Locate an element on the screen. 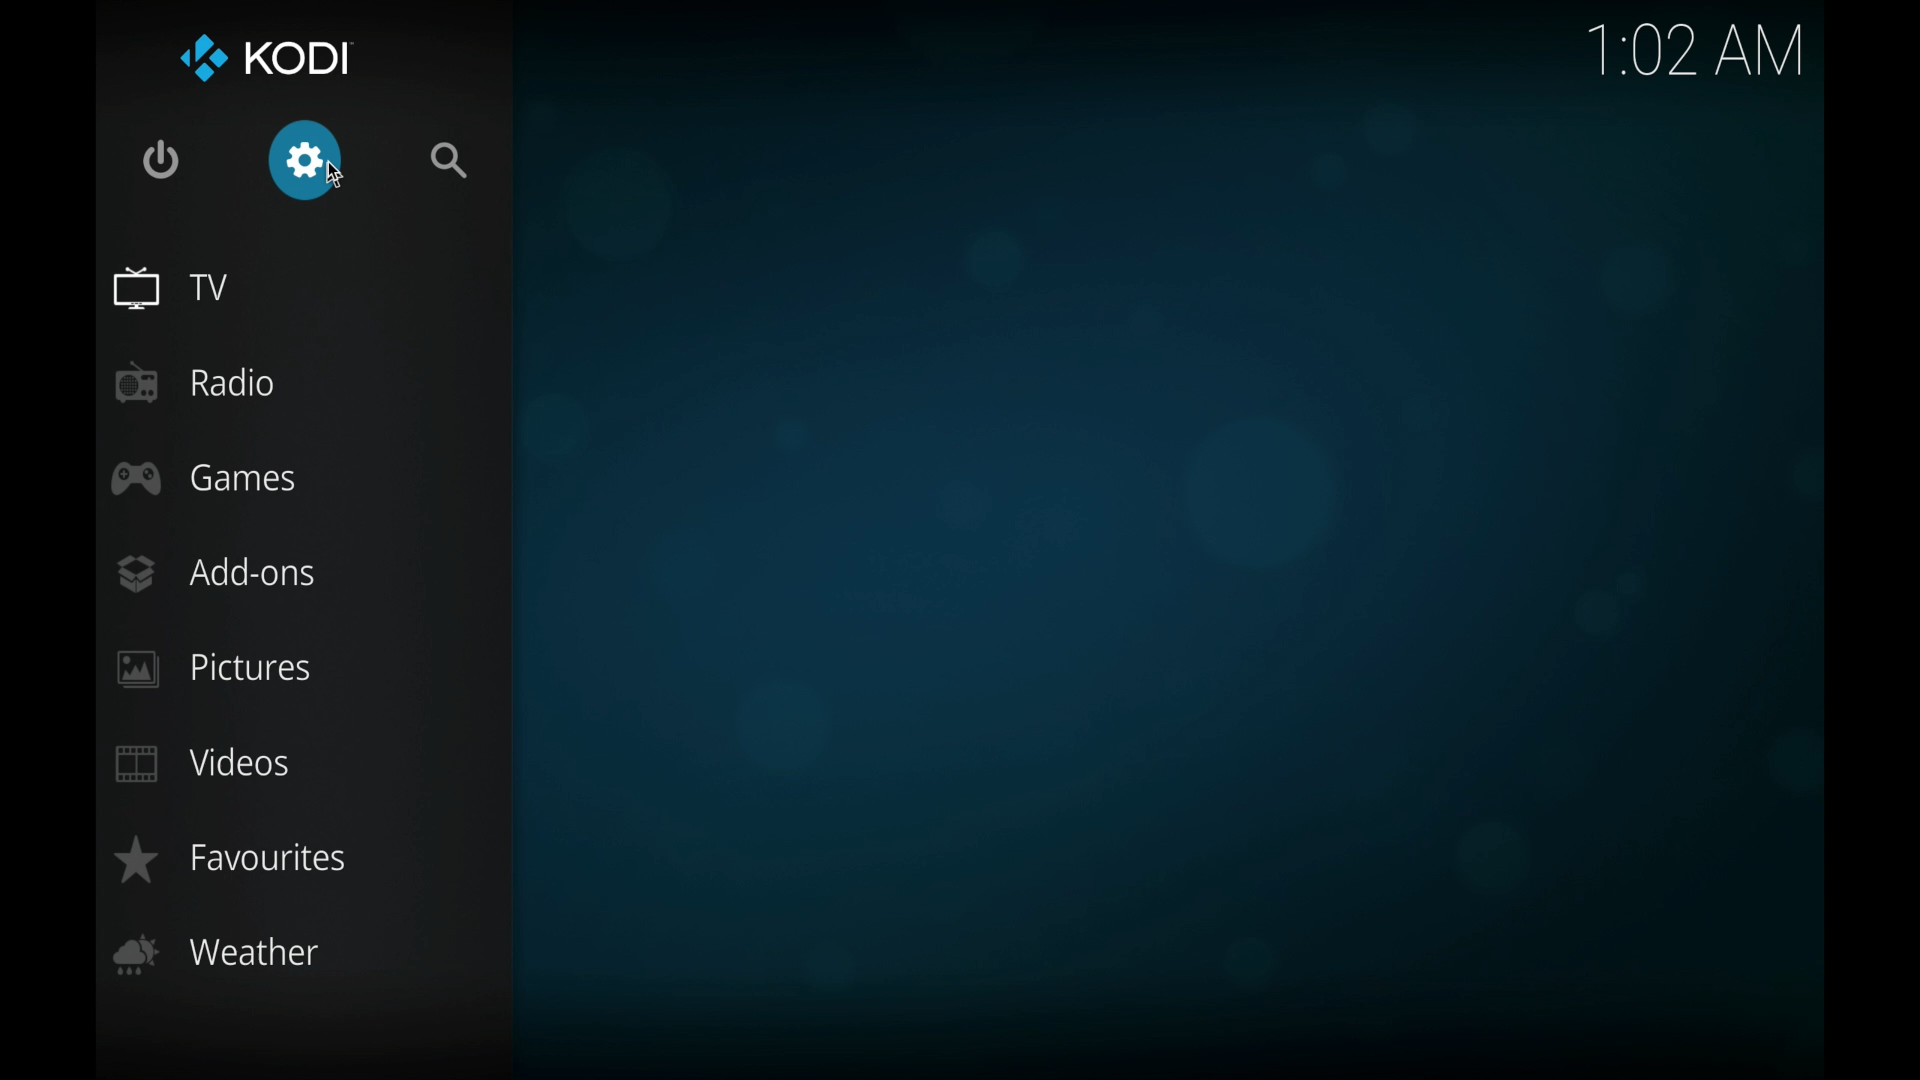 Image resolution: width=1920 pixels, height=1080 pixels. weather is located at coordinates (215, 954).